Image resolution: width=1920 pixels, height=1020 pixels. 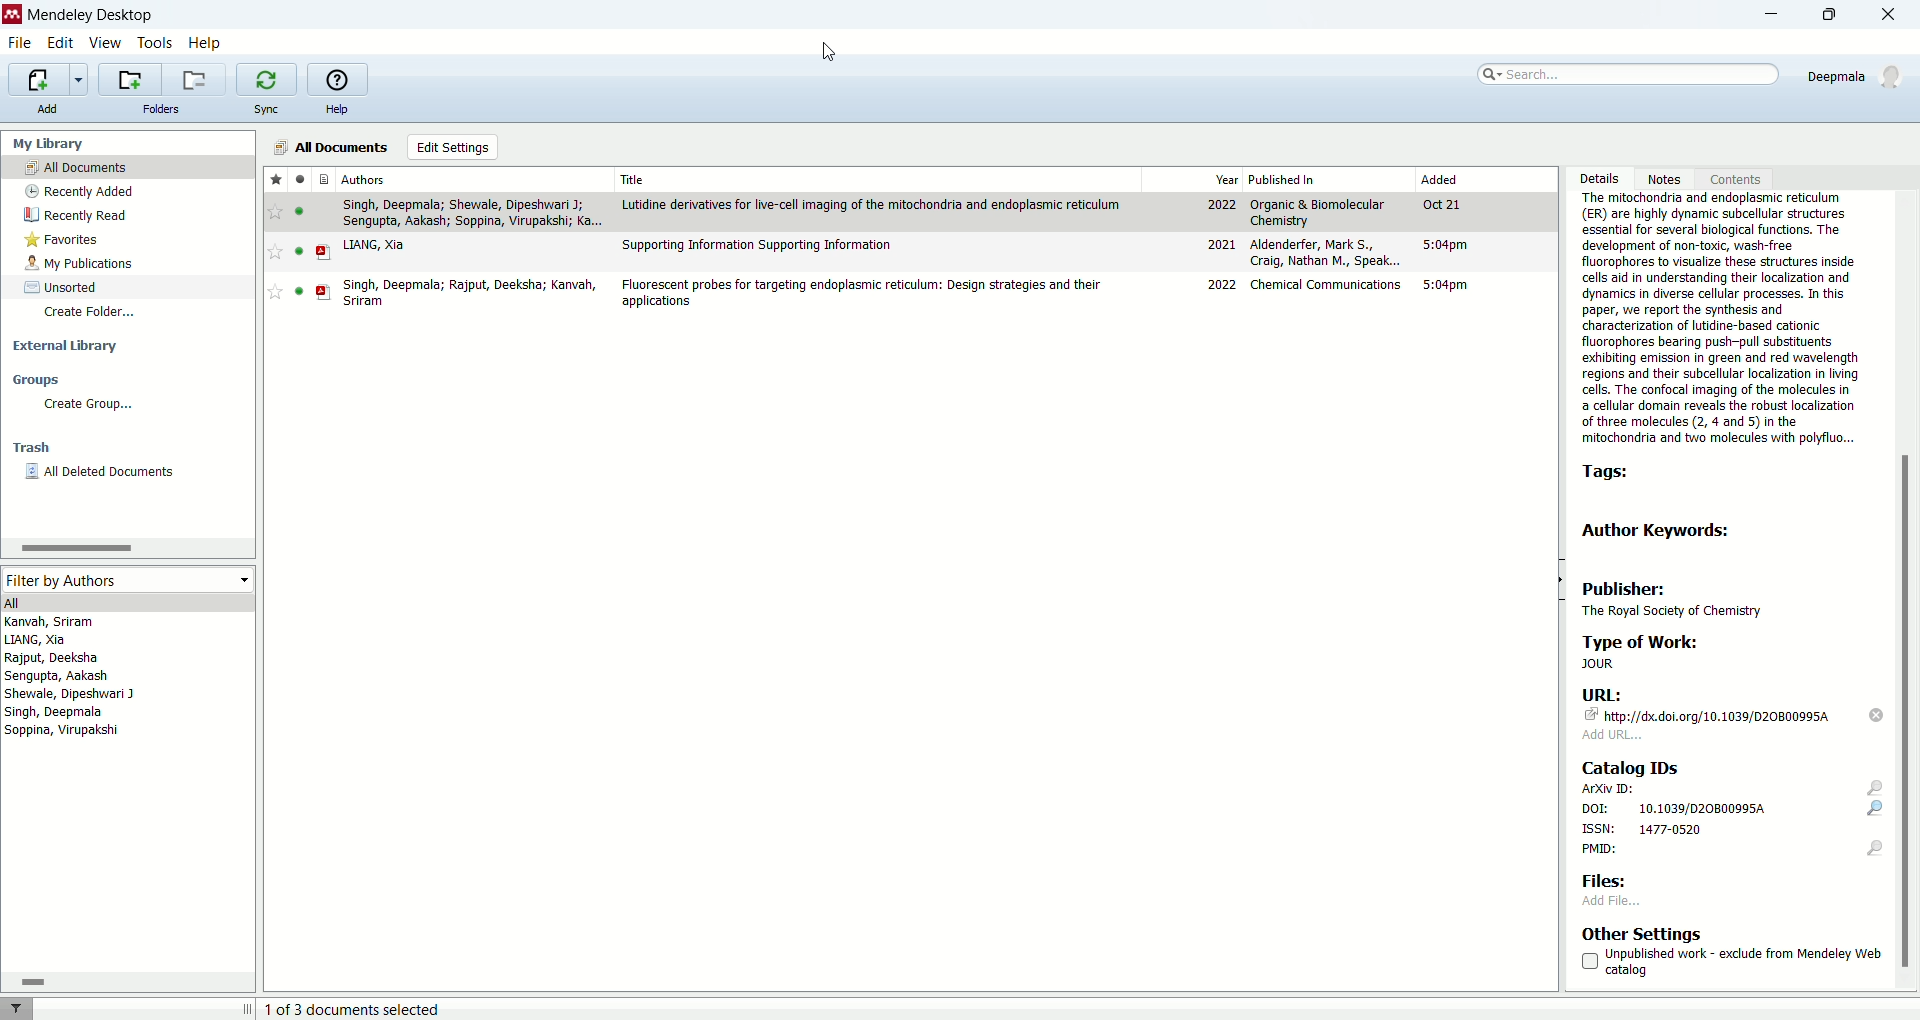 I want to click on chemical communications, so click(x=1328, y=284).